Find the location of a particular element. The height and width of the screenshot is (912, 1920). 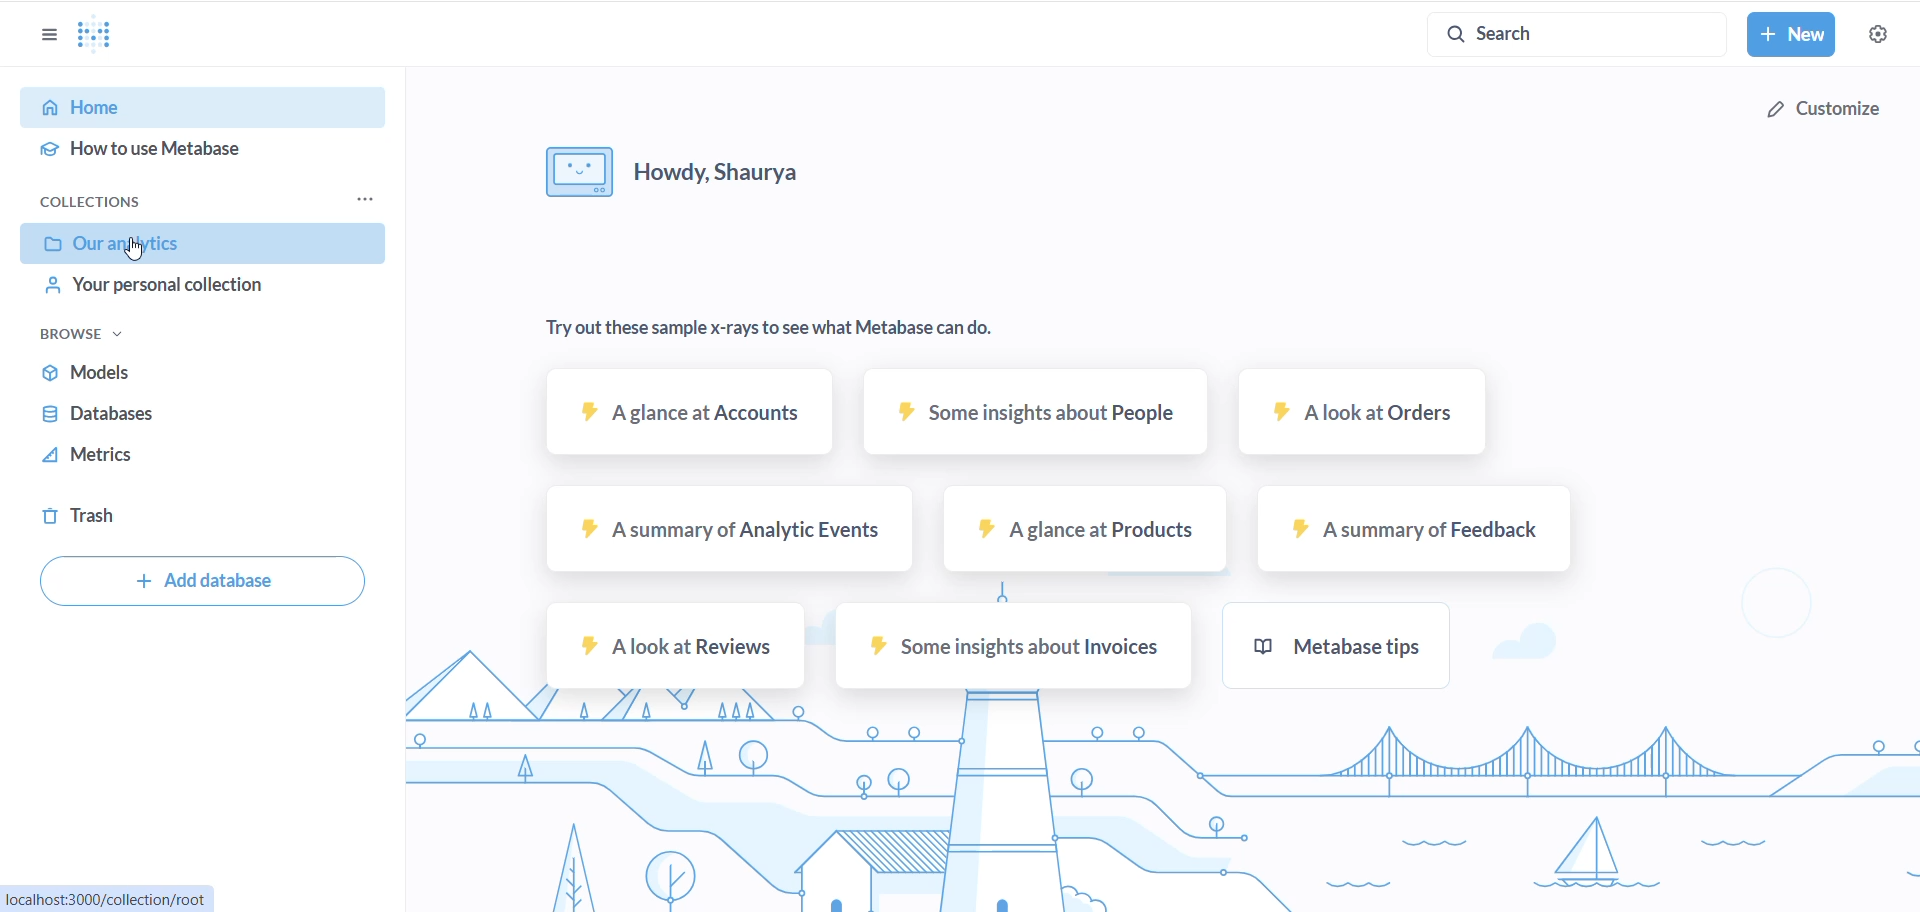

trash is located at coordinates (129, 517).